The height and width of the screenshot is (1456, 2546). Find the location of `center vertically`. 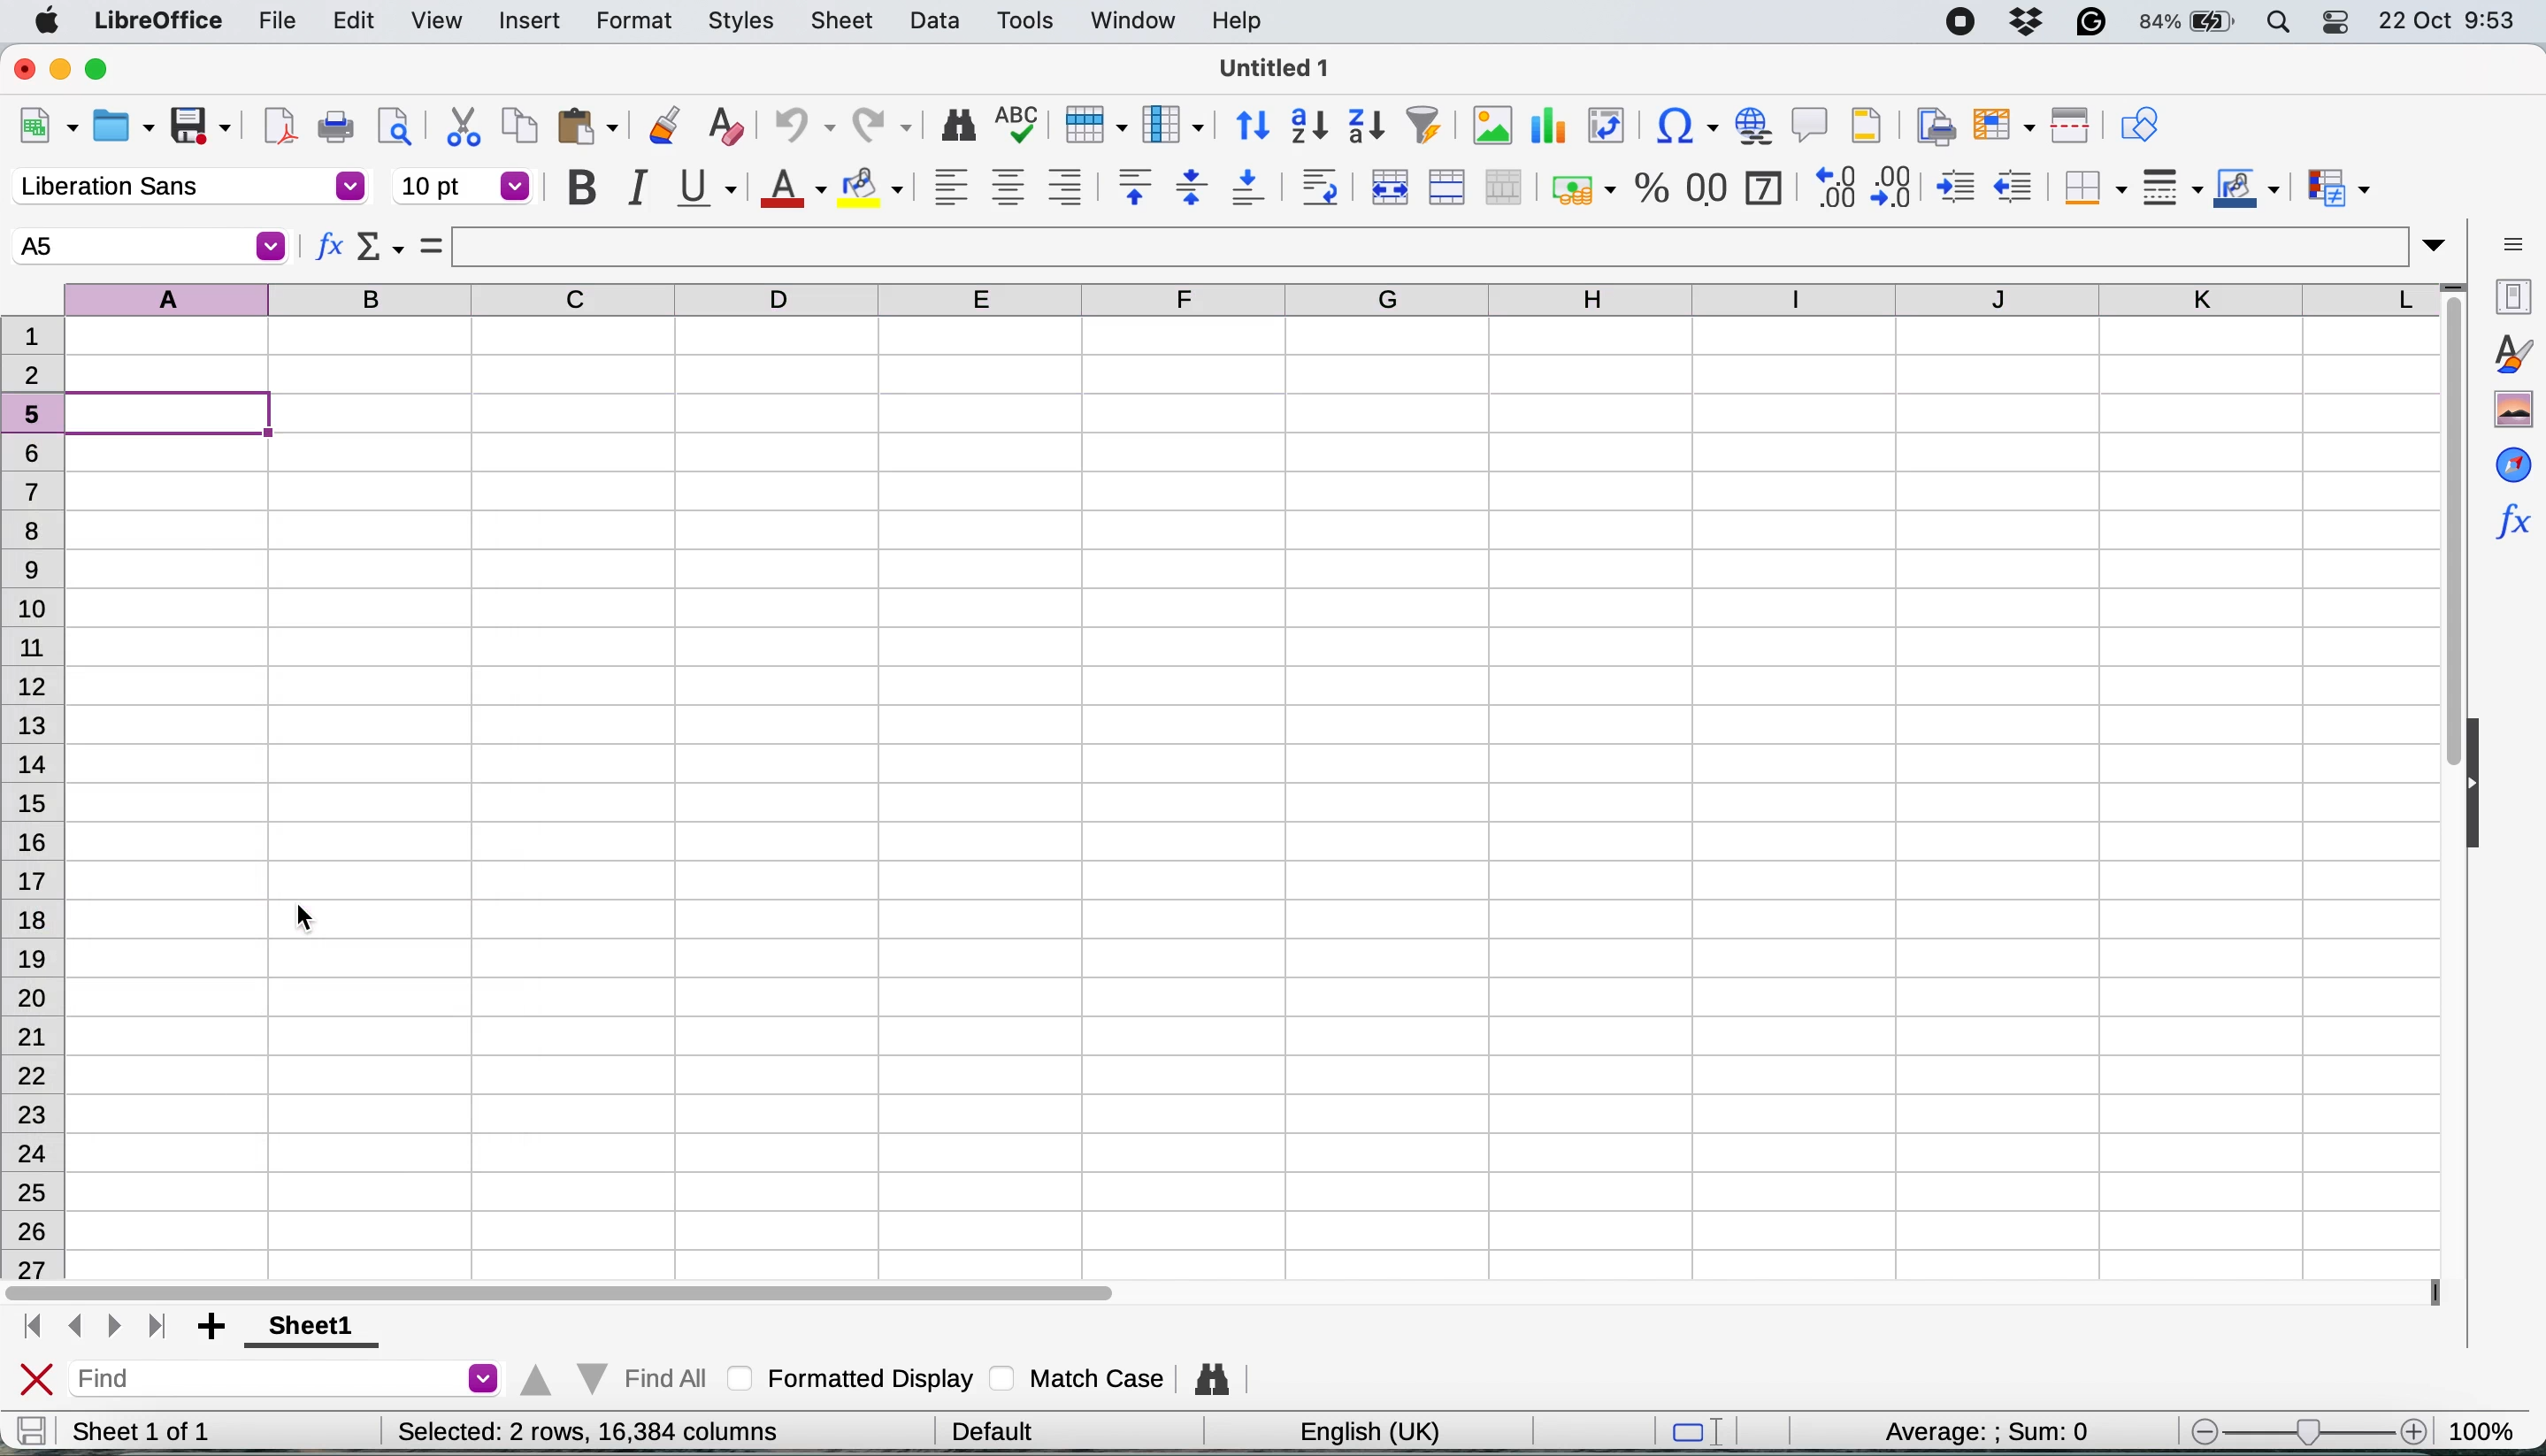

center vertically is located at coordinates (1191, 186).